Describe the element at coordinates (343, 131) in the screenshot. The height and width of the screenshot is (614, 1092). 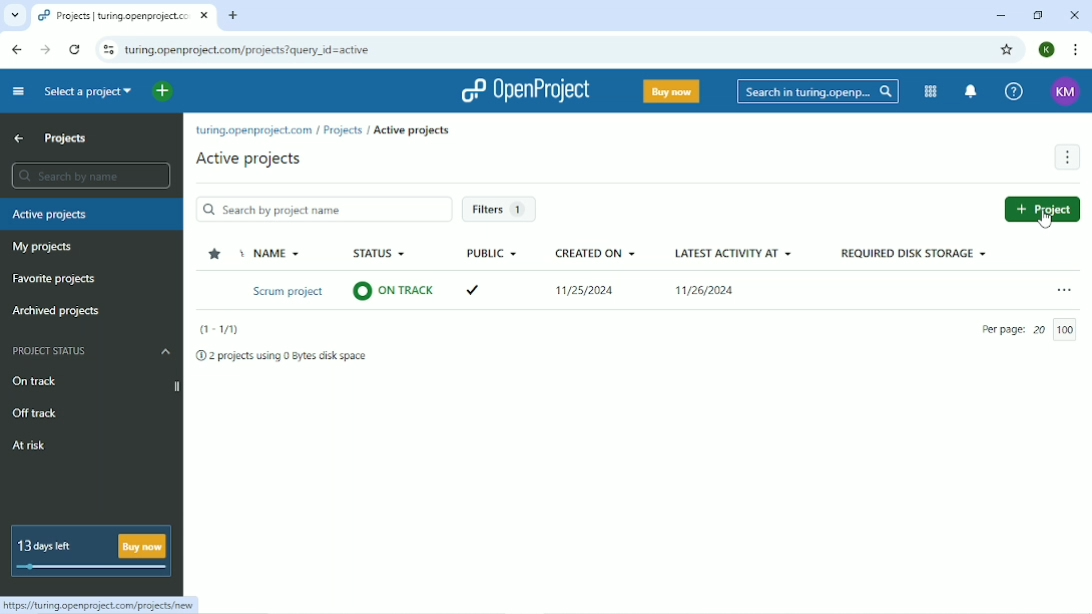
I see `Projects` at that location.